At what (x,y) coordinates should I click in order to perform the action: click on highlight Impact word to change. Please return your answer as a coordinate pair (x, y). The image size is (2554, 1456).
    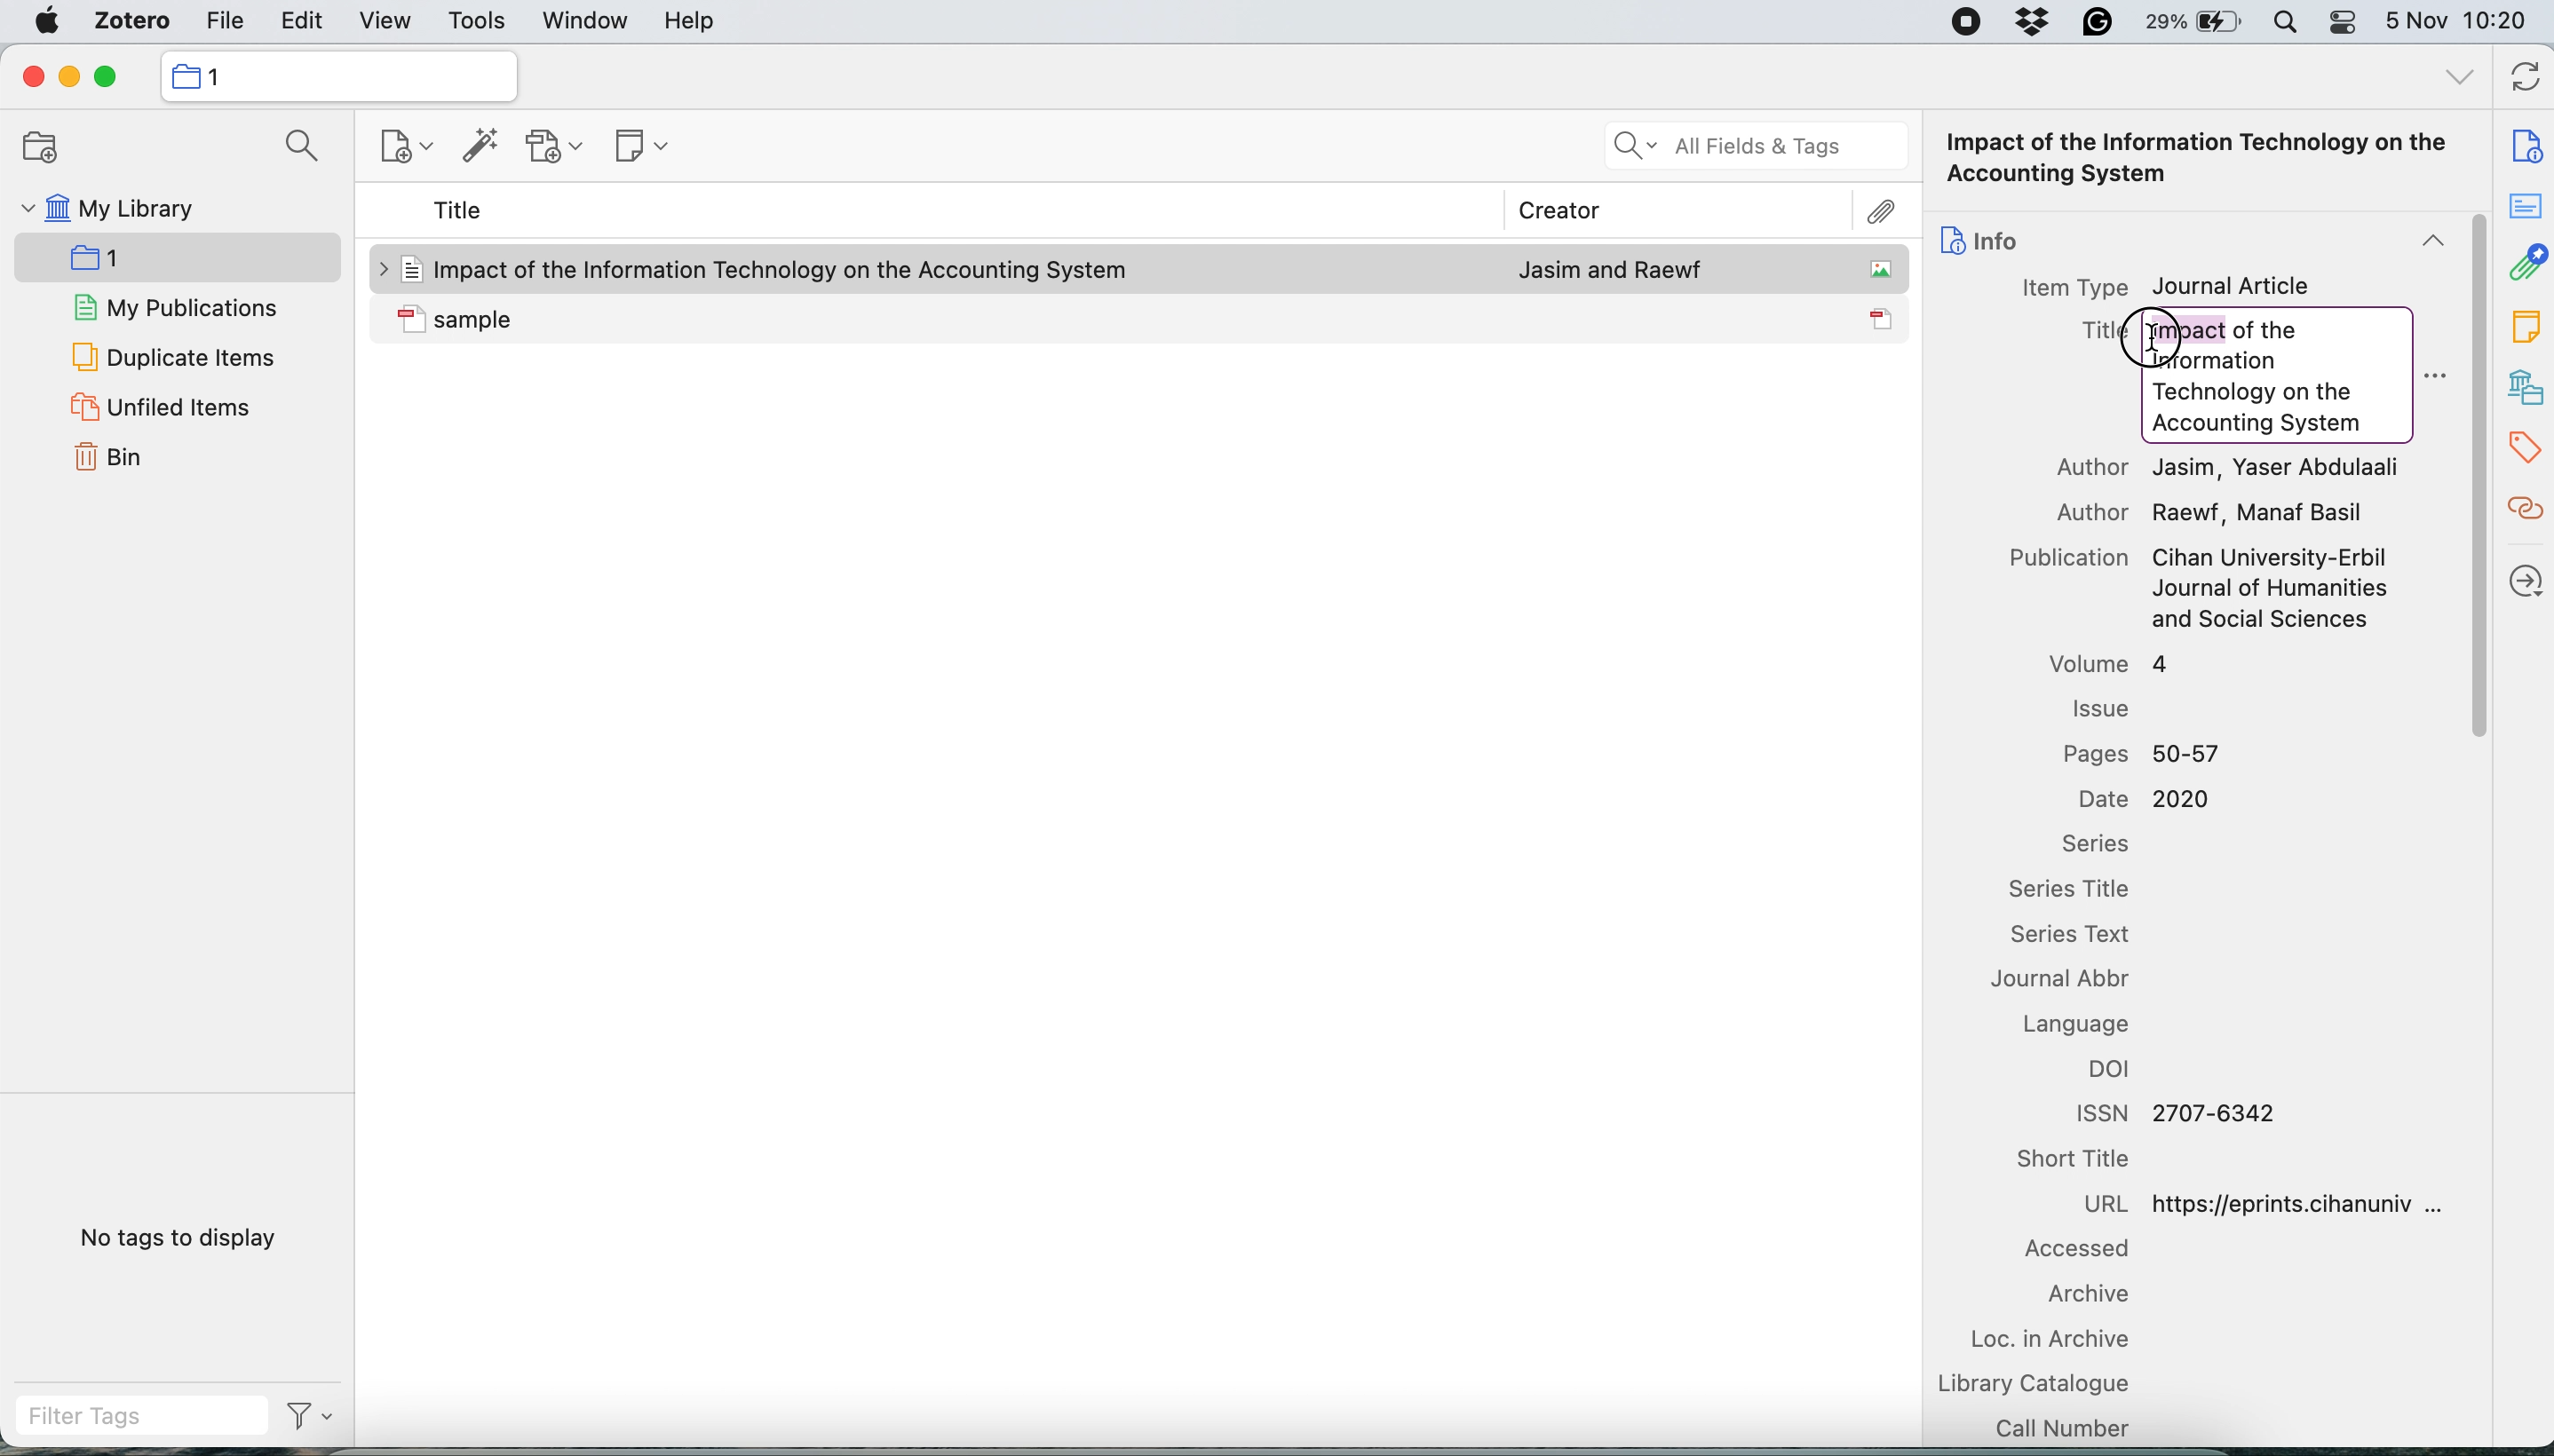
    Looking at the image, I should click on (2186, 328).